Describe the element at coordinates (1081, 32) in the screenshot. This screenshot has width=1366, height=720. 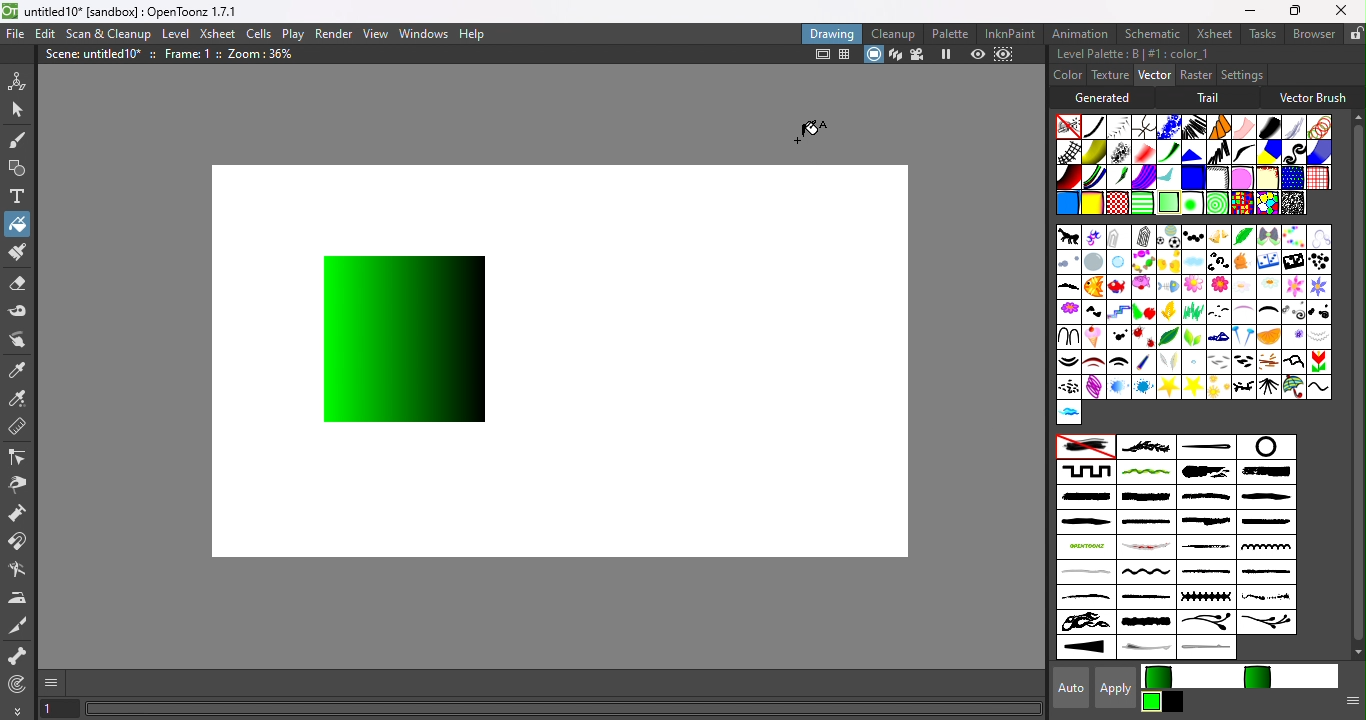
I see `Animation` at that location.